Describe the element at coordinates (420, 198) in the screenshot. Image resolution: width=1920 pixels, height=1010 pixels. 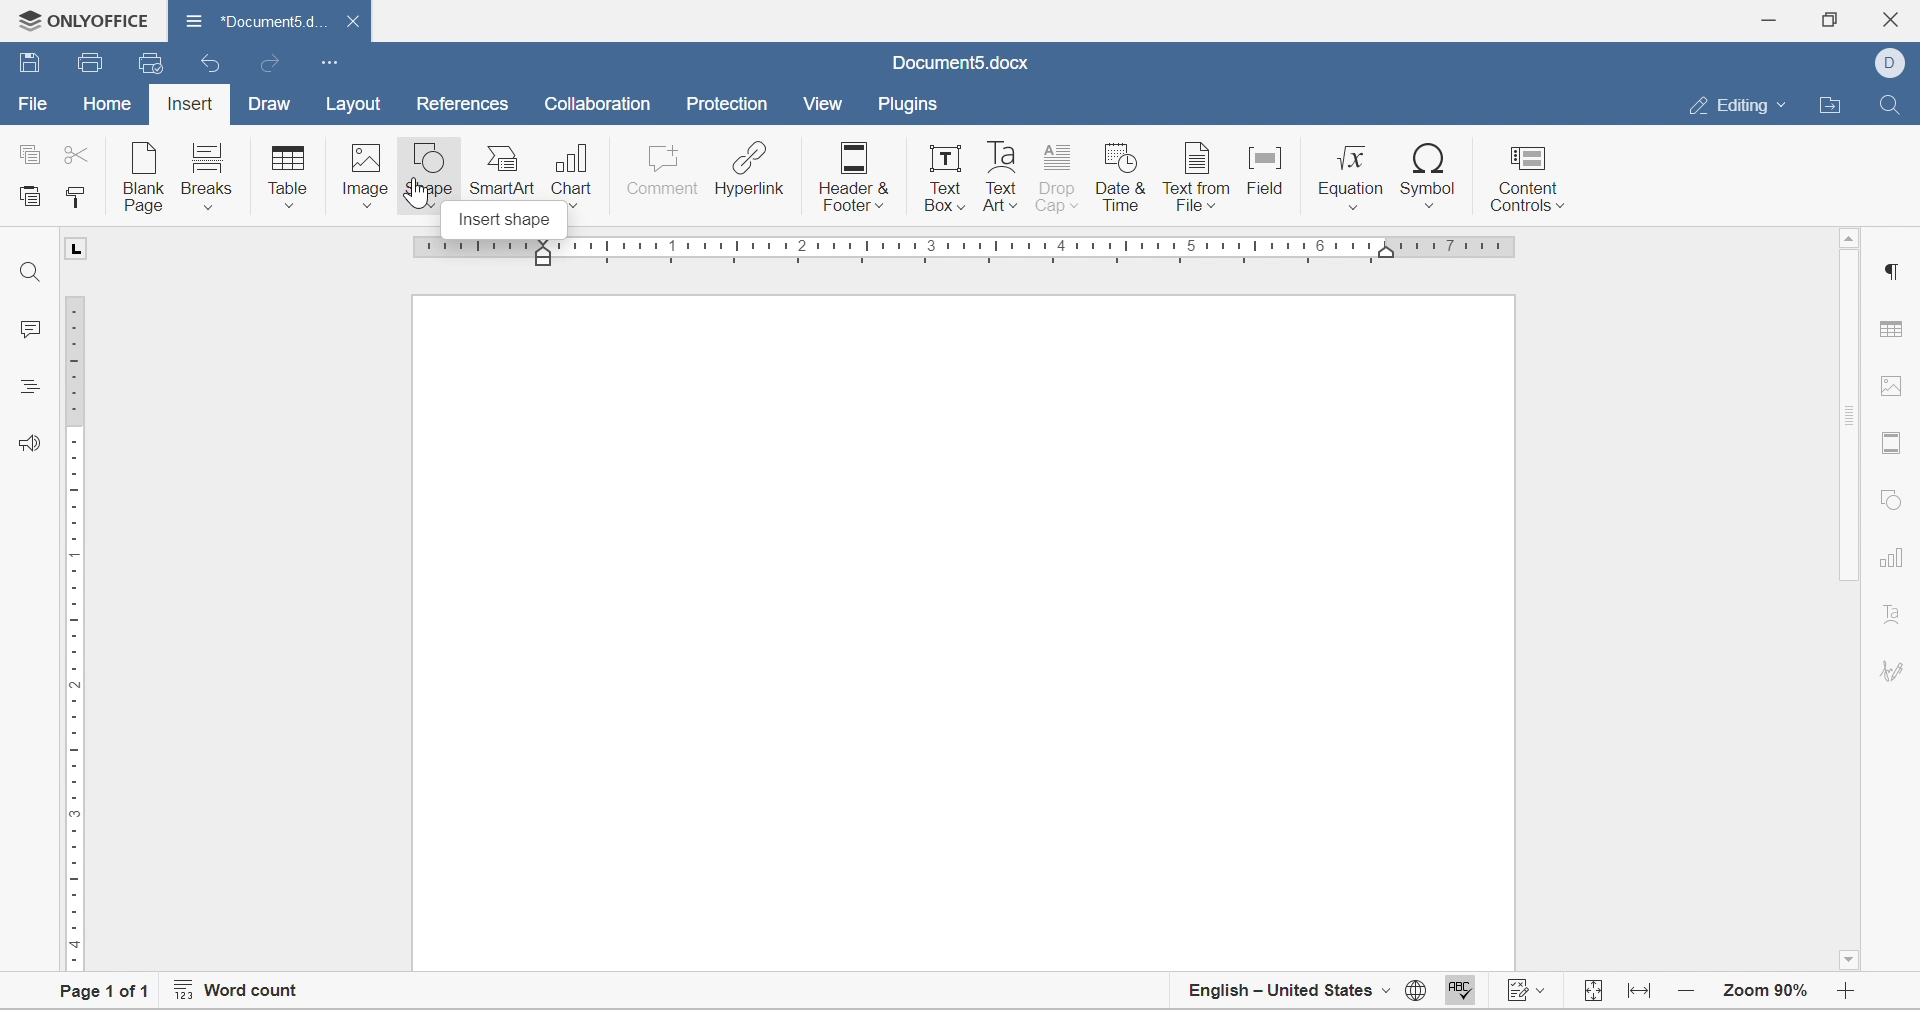
I see `cursor ` at that location.